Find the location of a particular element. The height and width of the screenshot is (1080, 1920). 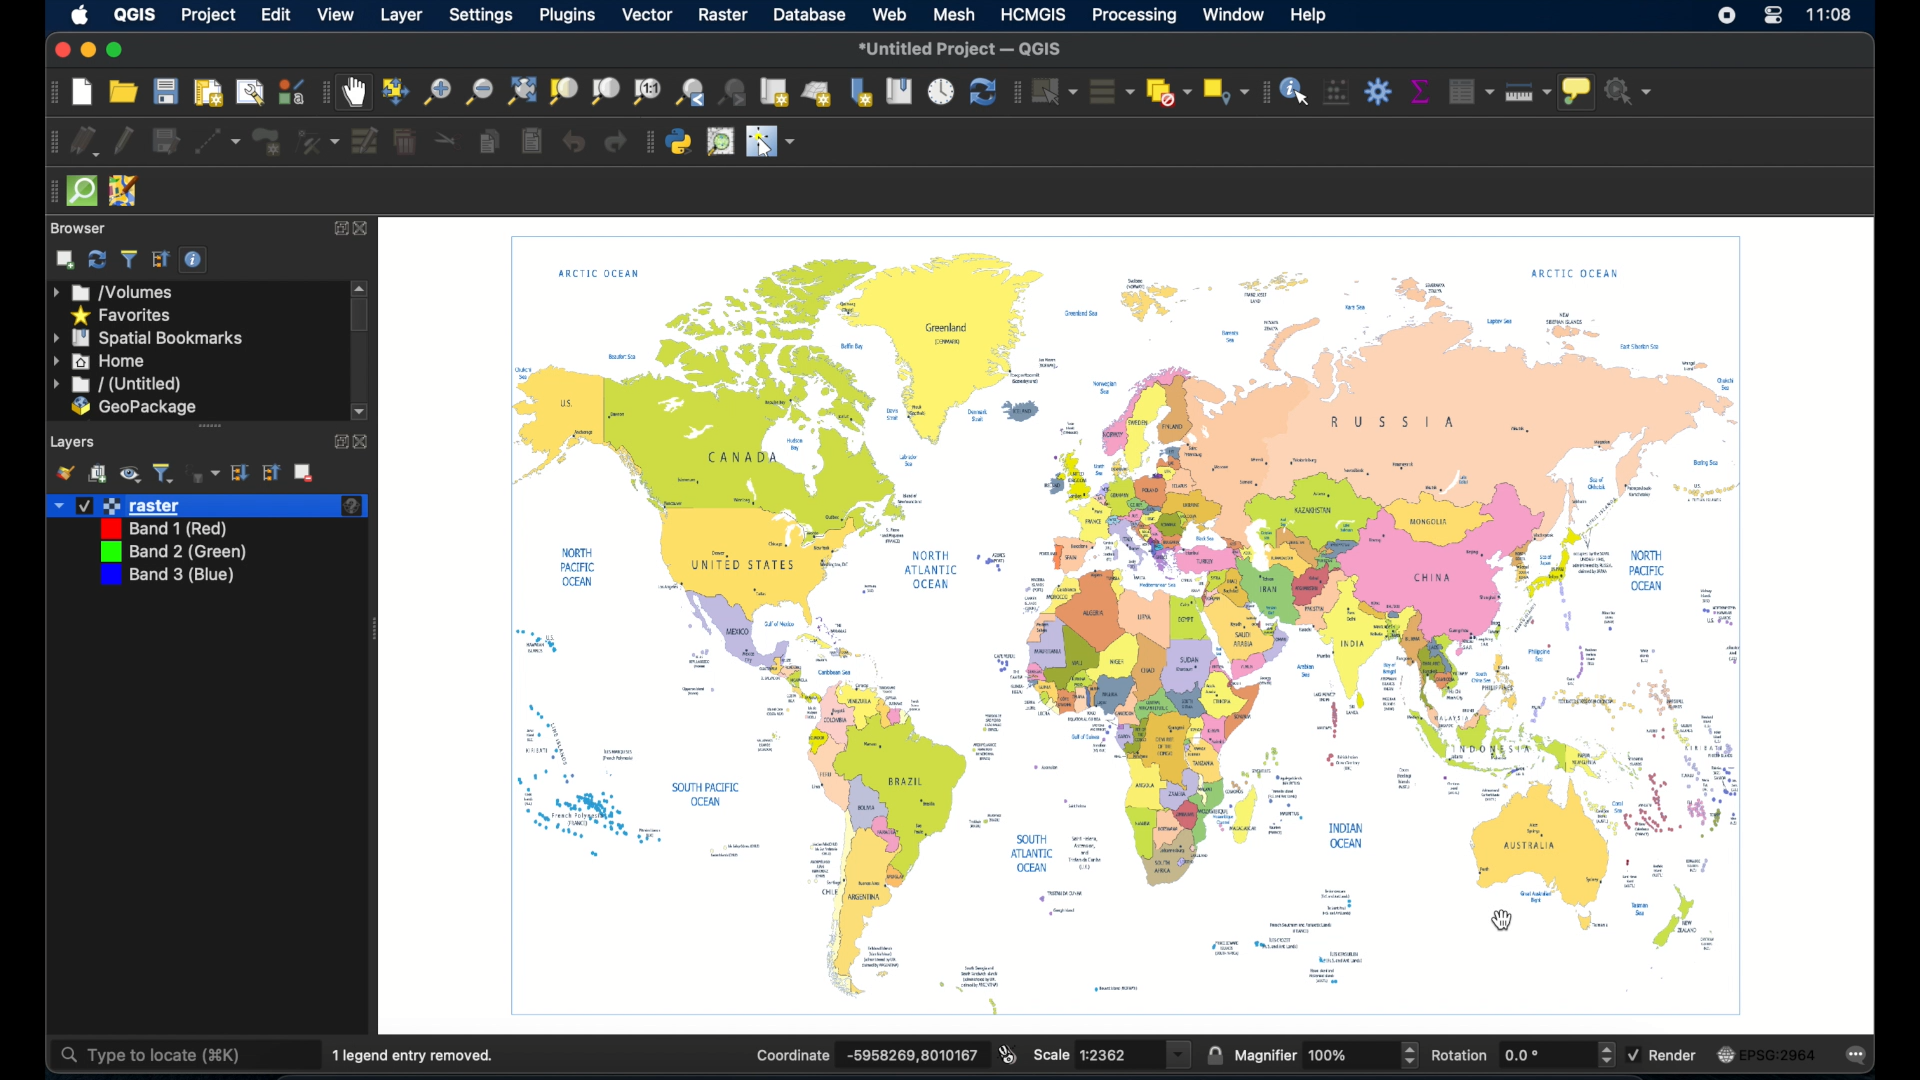

measure line is located at coordinates (1531, 95).